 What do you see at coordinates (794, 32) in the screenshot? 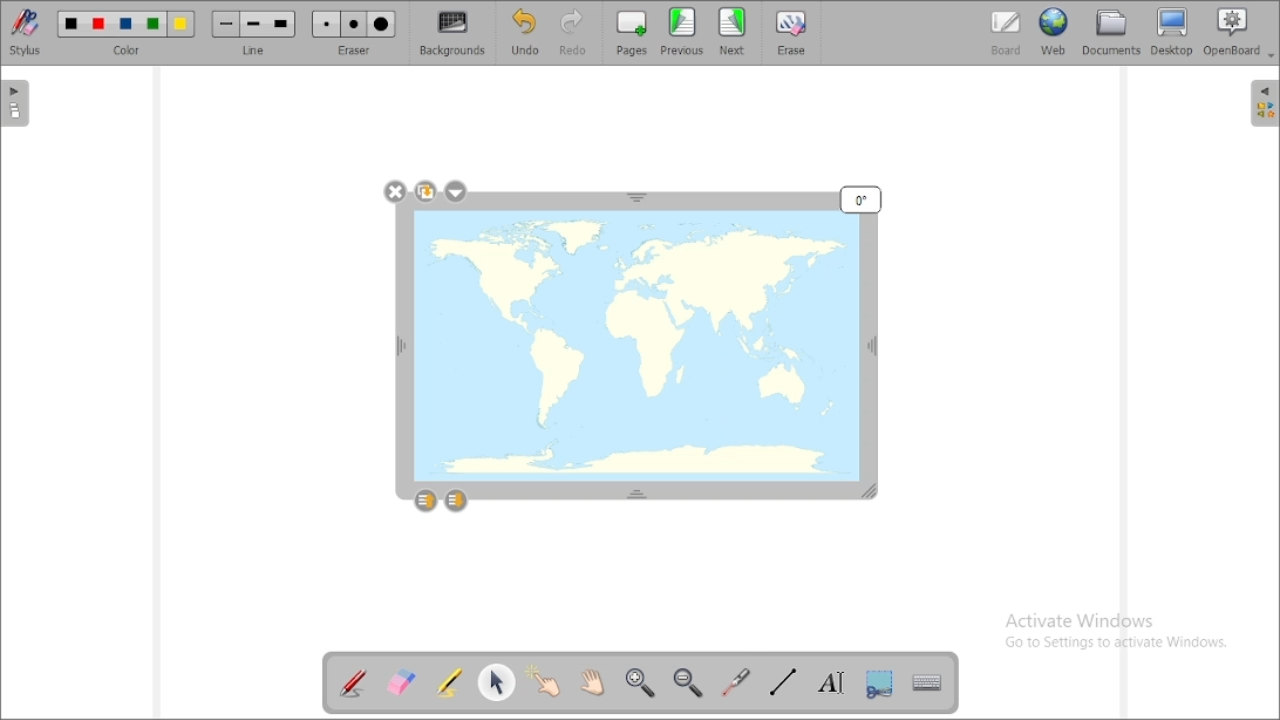
I see `erase` at bounding box center [794, 32].